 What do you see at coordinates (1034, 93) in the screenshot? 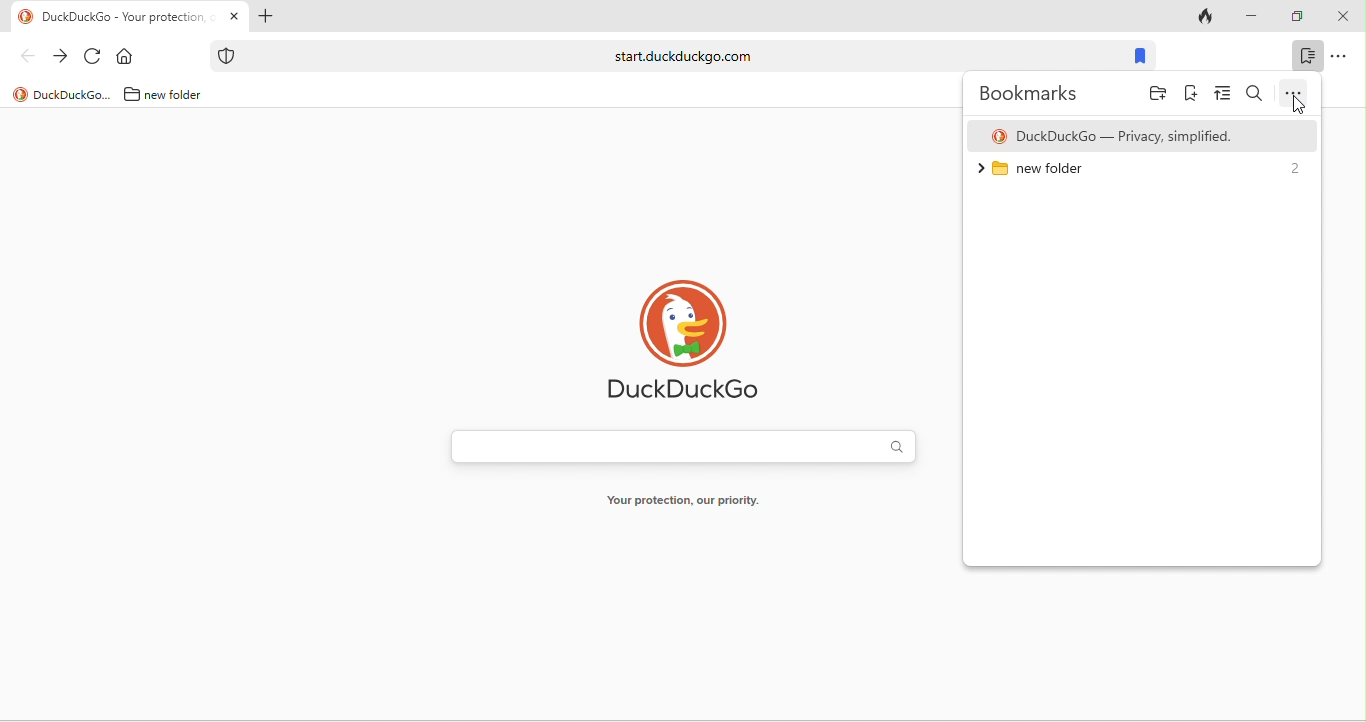
I see `bookmarks` at bounding box center [1034, 93].